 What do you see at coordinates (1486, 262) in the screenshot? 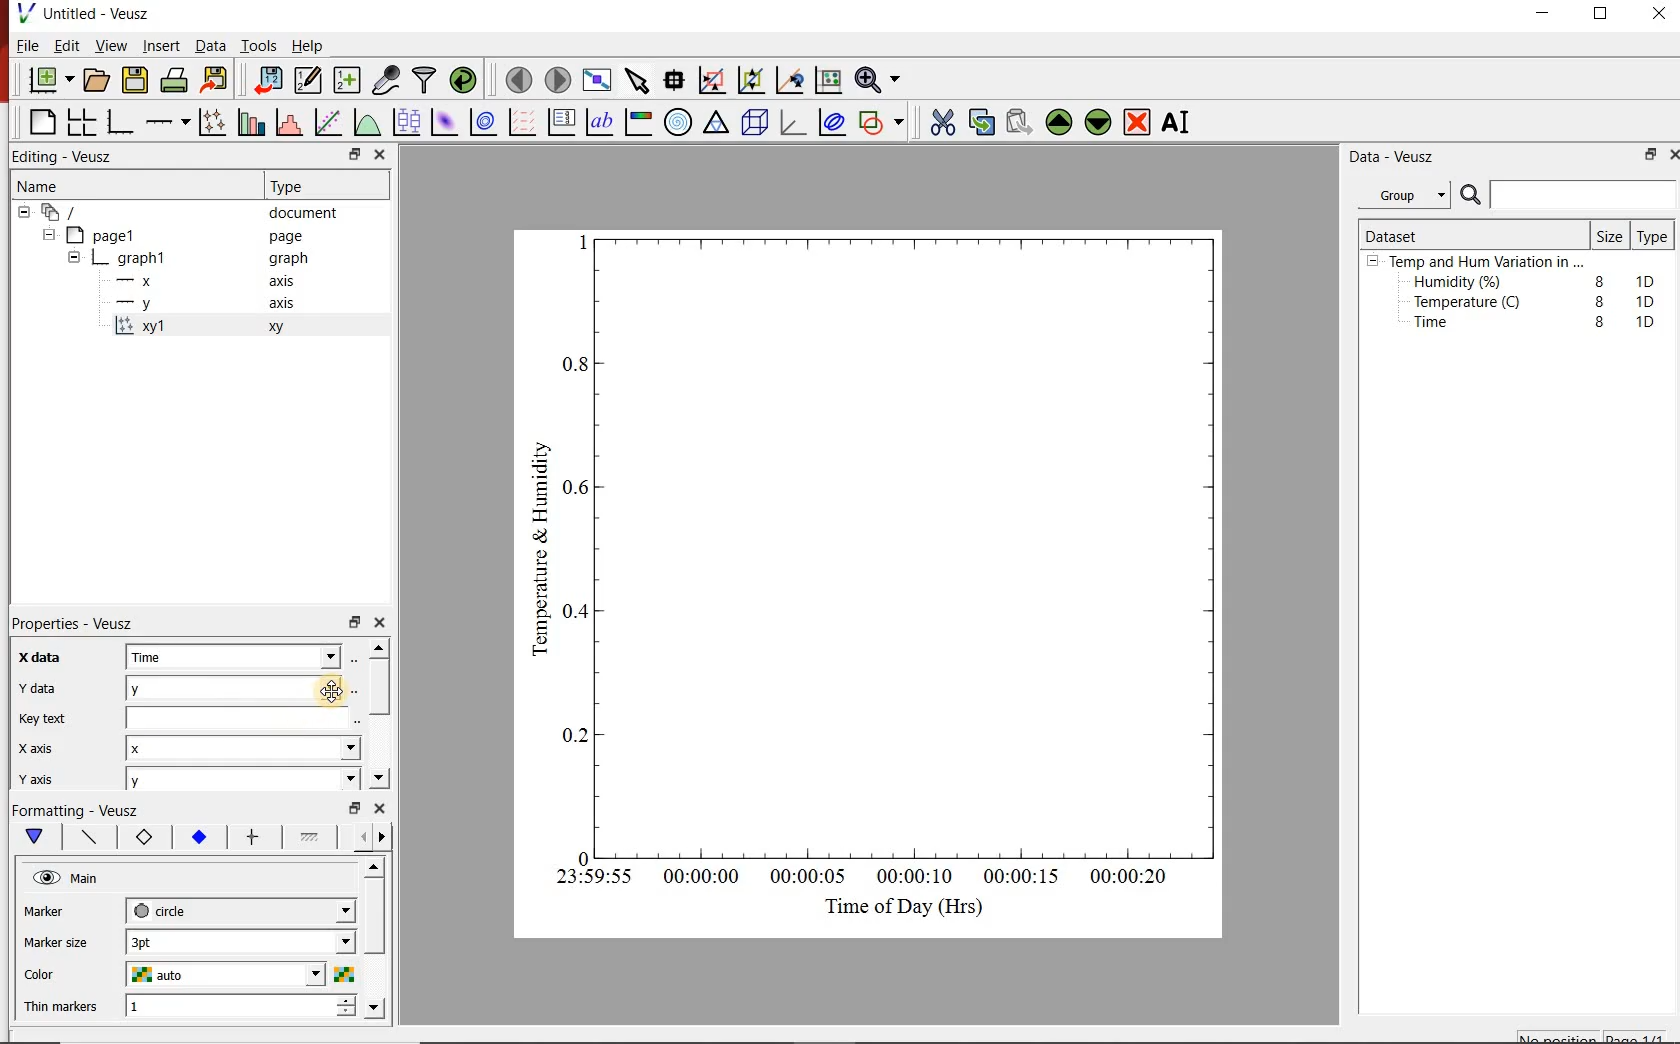
I see `Temp and Hum Variation in ...` at bounding box center [1486, 262].